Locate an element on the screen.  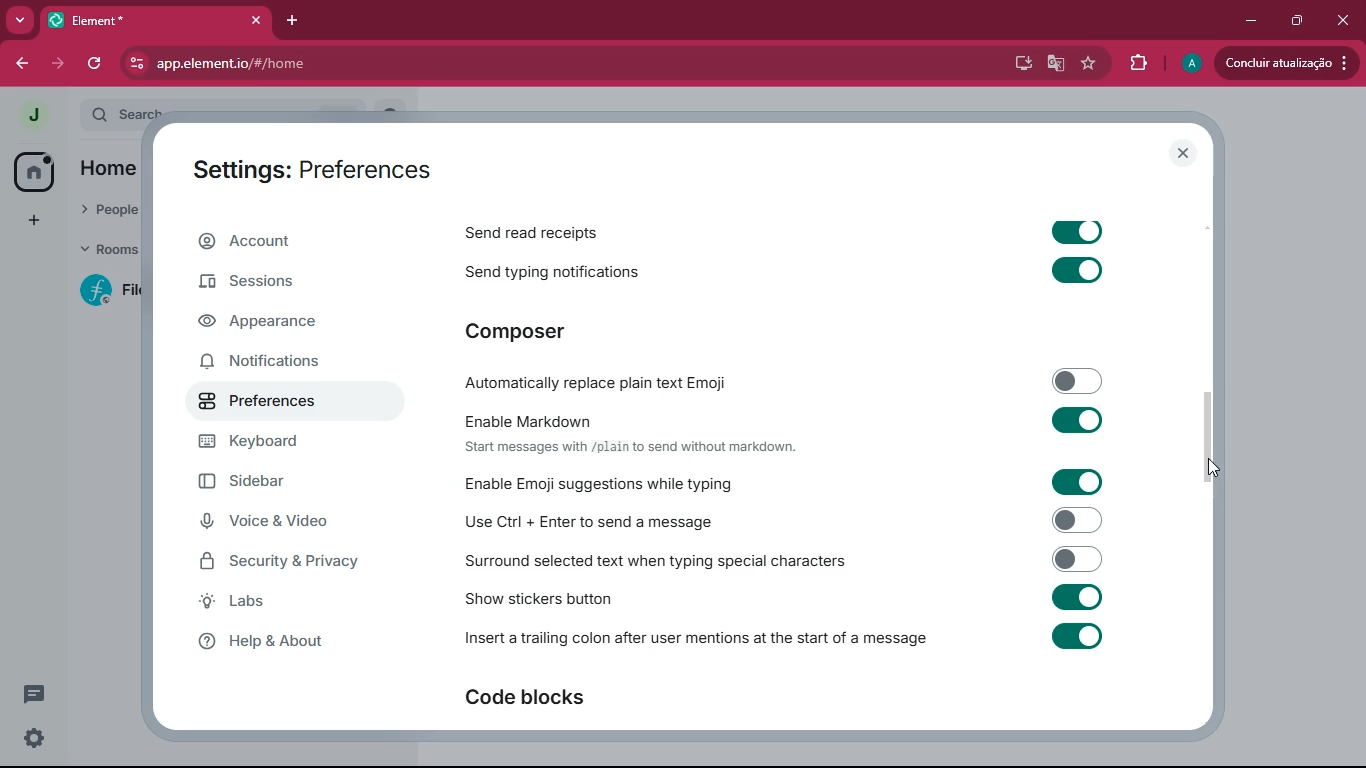
profile picture is located at coordinates (33, 116).